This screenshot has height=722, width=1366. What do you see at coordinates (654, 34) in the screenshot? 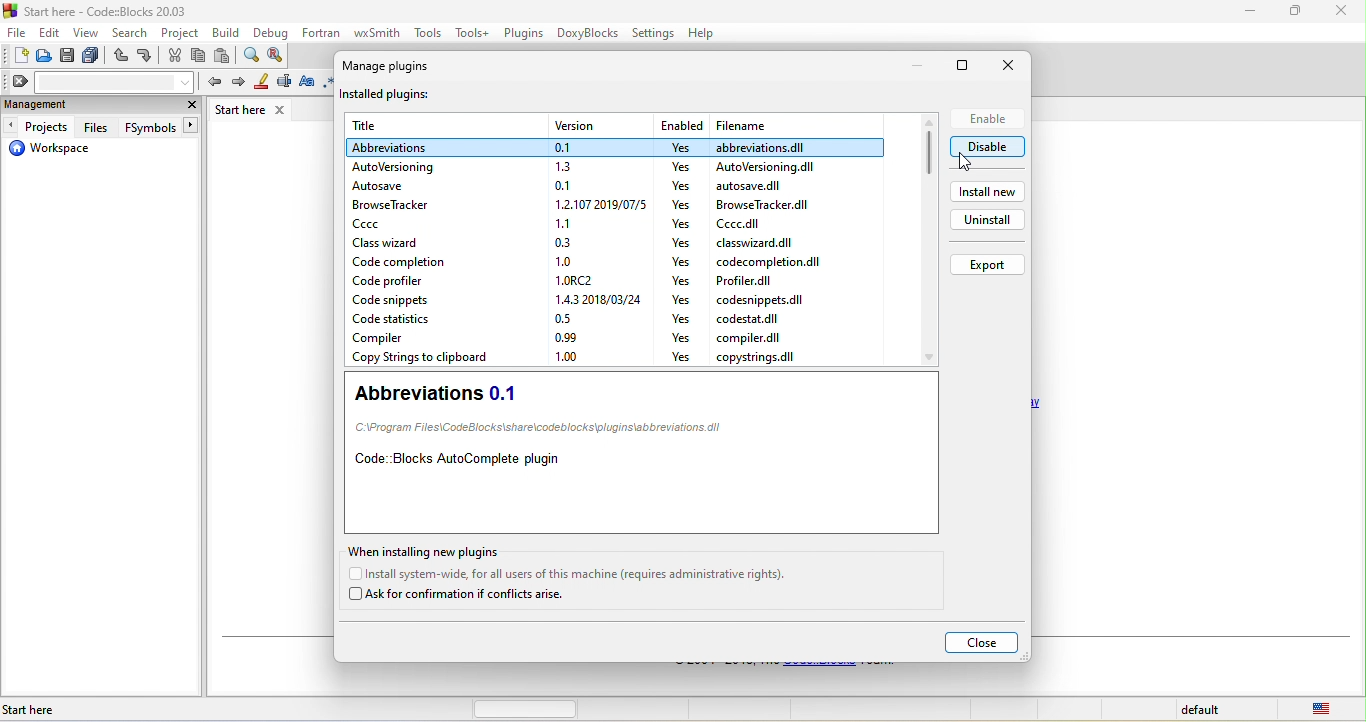
I see `settings` at bounding box center [654, 34].